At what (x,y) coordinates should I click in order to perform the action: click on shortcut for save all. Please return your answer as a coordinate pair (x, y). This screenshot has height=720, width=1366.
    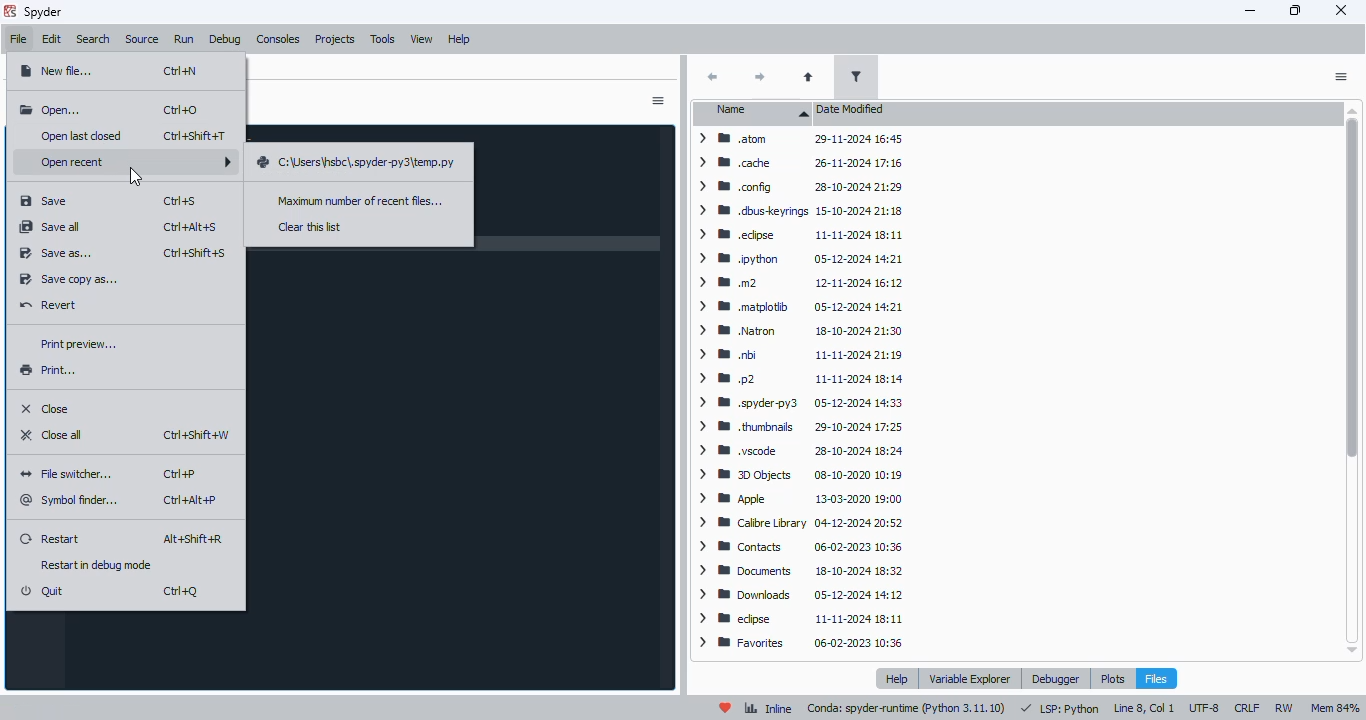
    Looking at the image, I should click on (192, 227).